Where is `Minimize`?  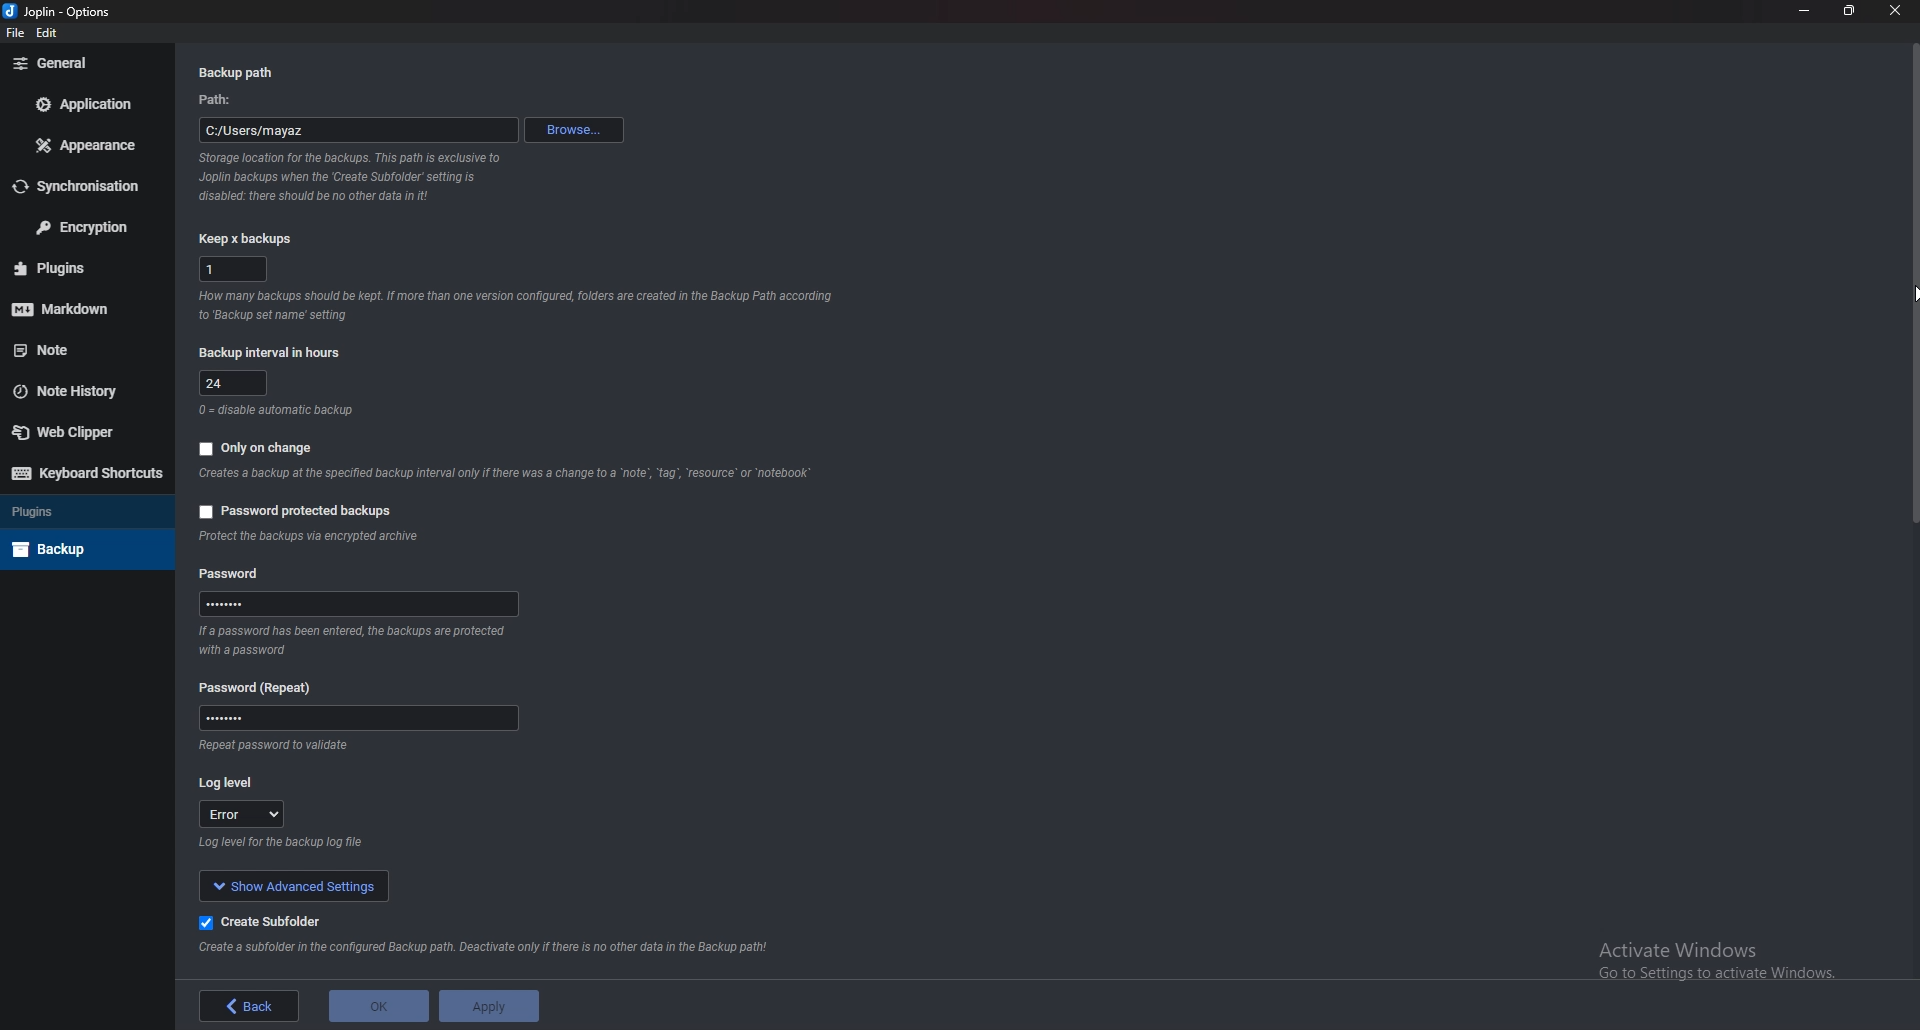
Minimize is located at coordinates (1807, 10).